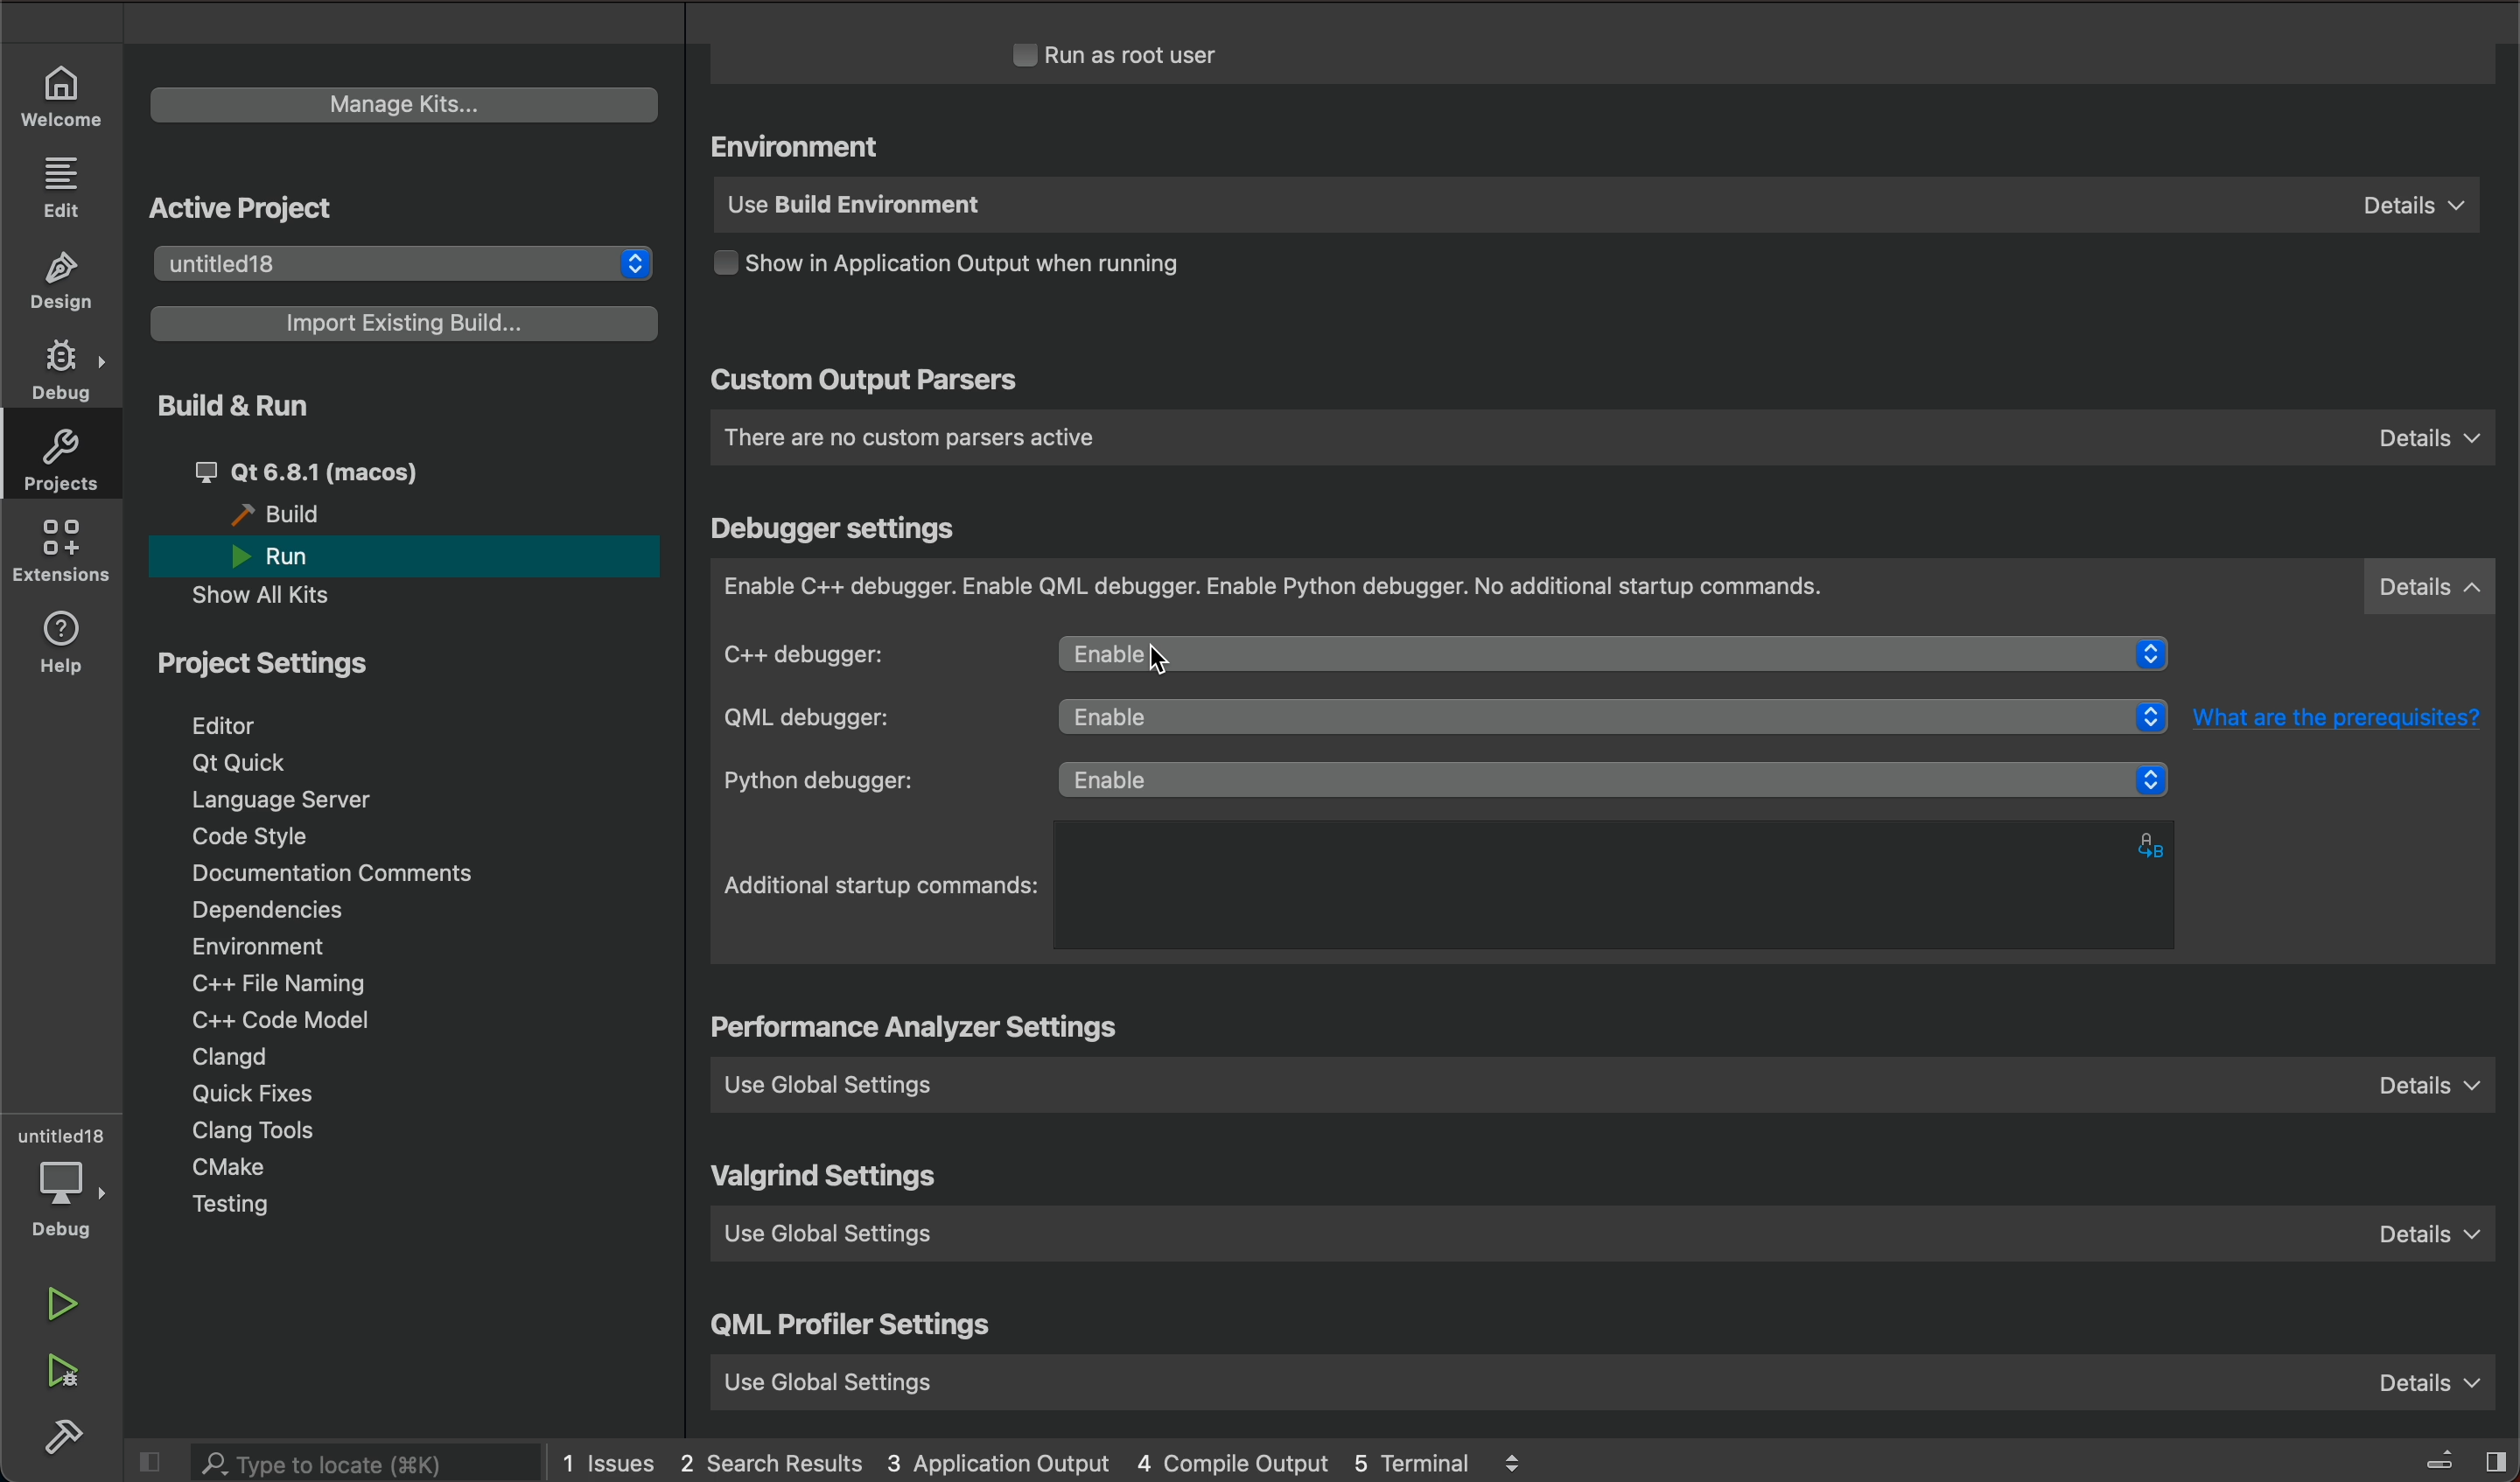  Describe the element at coordinates (259, 1096) in the screenshot. I see `quick ` at that location.